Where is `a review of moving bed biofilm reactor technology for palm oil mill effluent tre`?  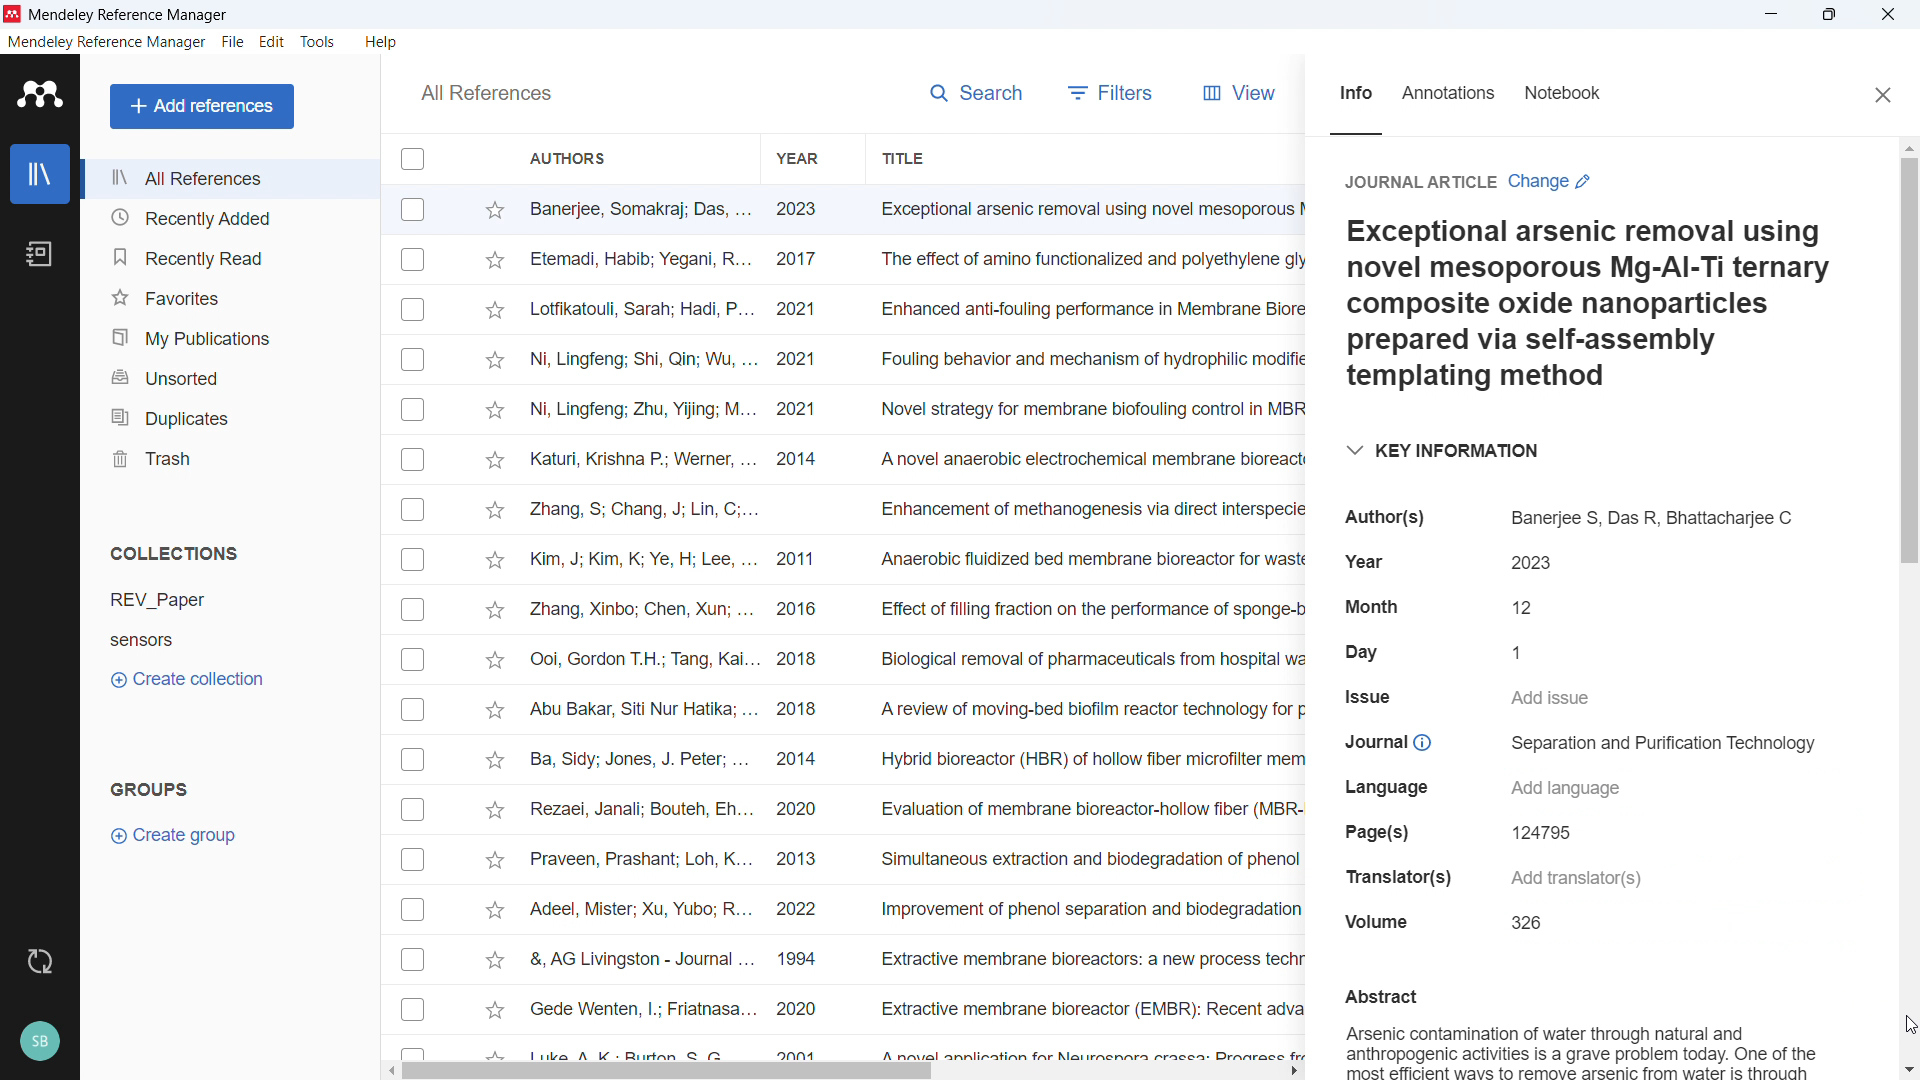
a review of moving bed biofilm reactor technology for palm oil mill effluent tre is located at coordinates (1088, 714).